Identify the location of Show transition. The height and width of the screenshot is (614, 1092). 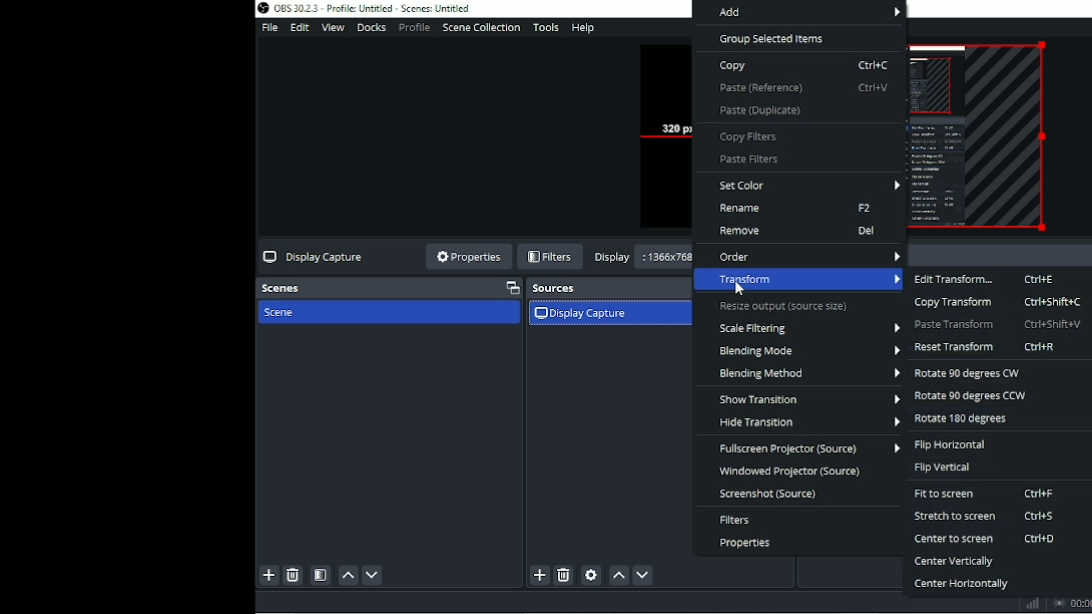
(807, 400).